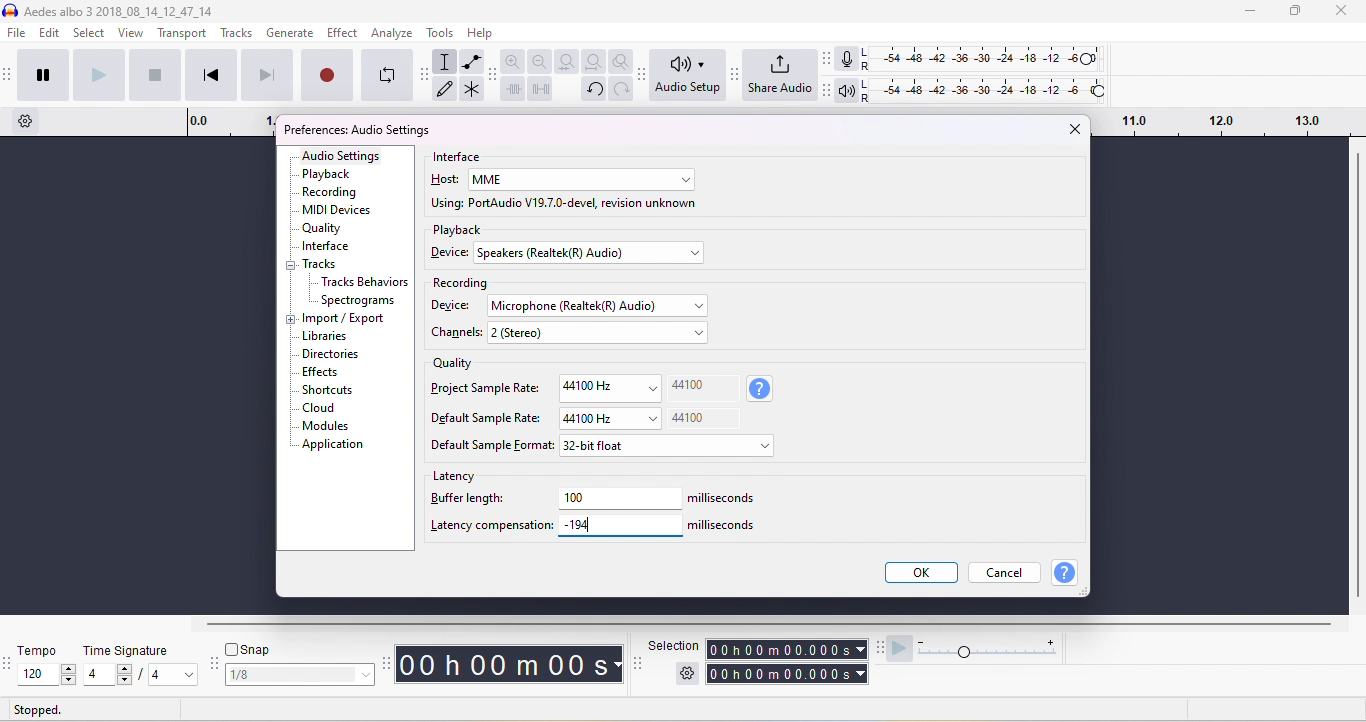 The width and height of the screenshot is (1366, 722). I want to click on MIDI devices, so click(339, 211).